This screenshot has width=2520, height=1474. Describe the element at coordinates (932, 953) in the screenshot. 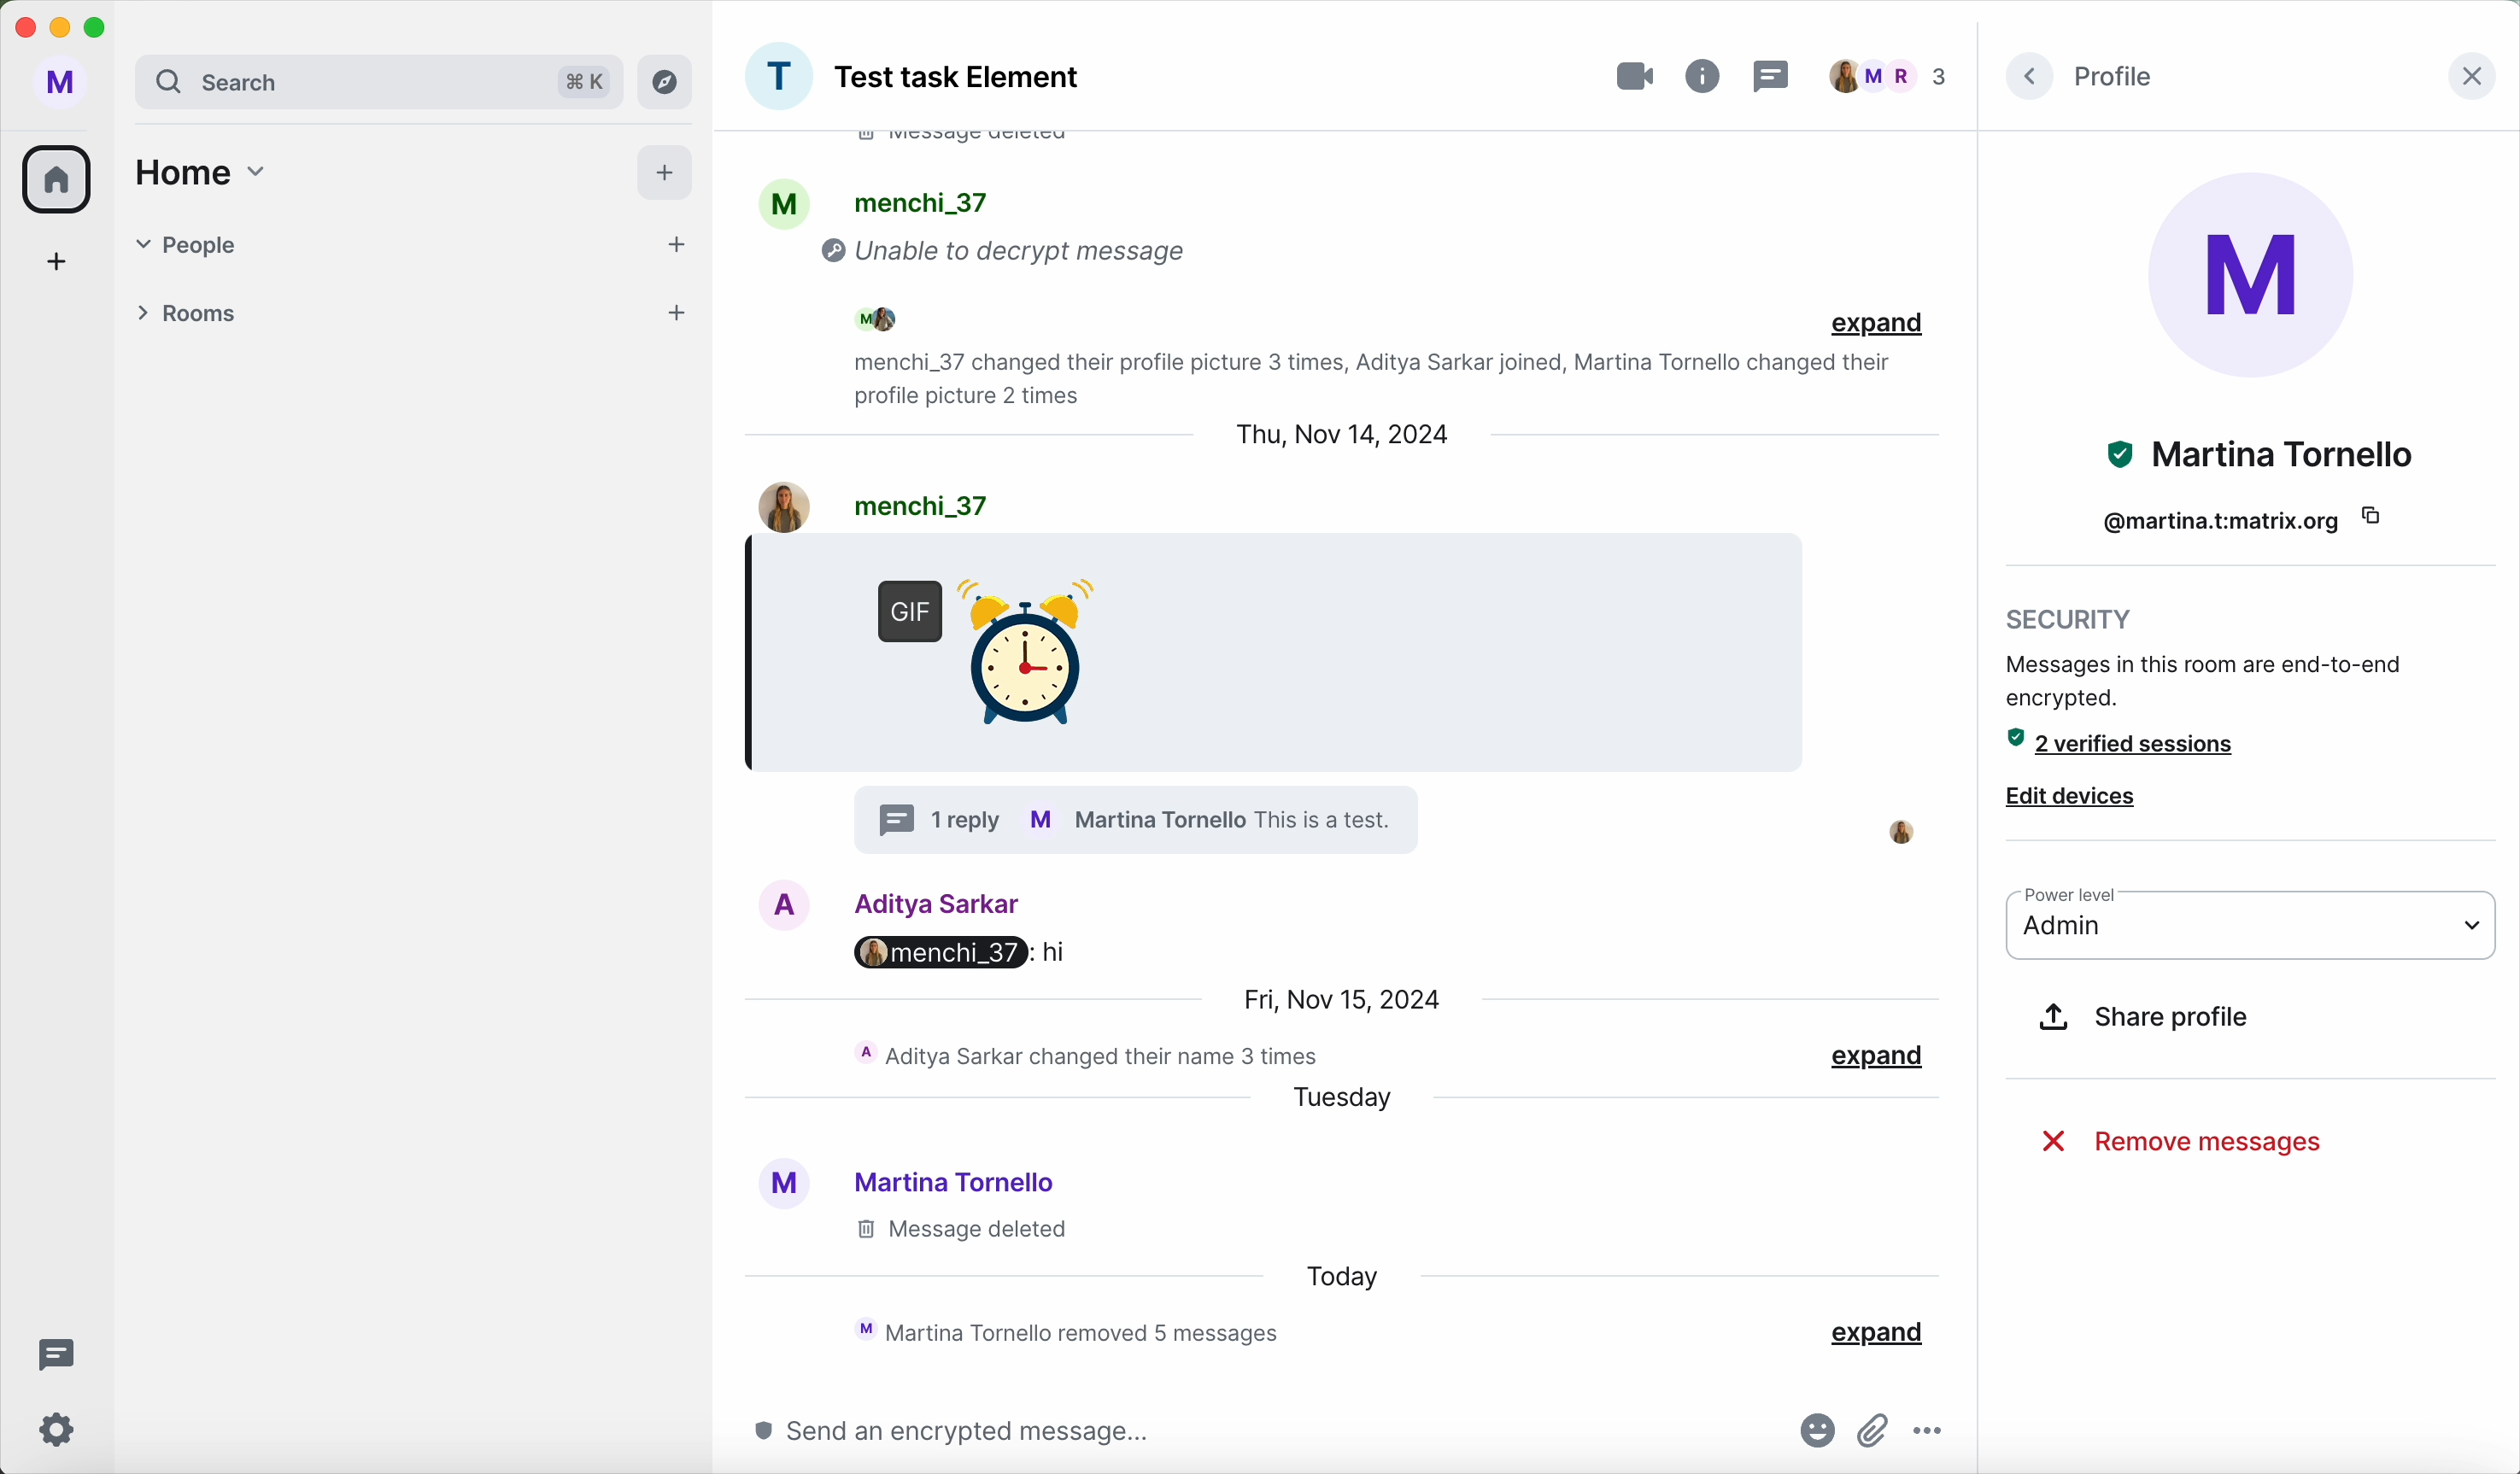

I see `menchi_37: hi` at that location.